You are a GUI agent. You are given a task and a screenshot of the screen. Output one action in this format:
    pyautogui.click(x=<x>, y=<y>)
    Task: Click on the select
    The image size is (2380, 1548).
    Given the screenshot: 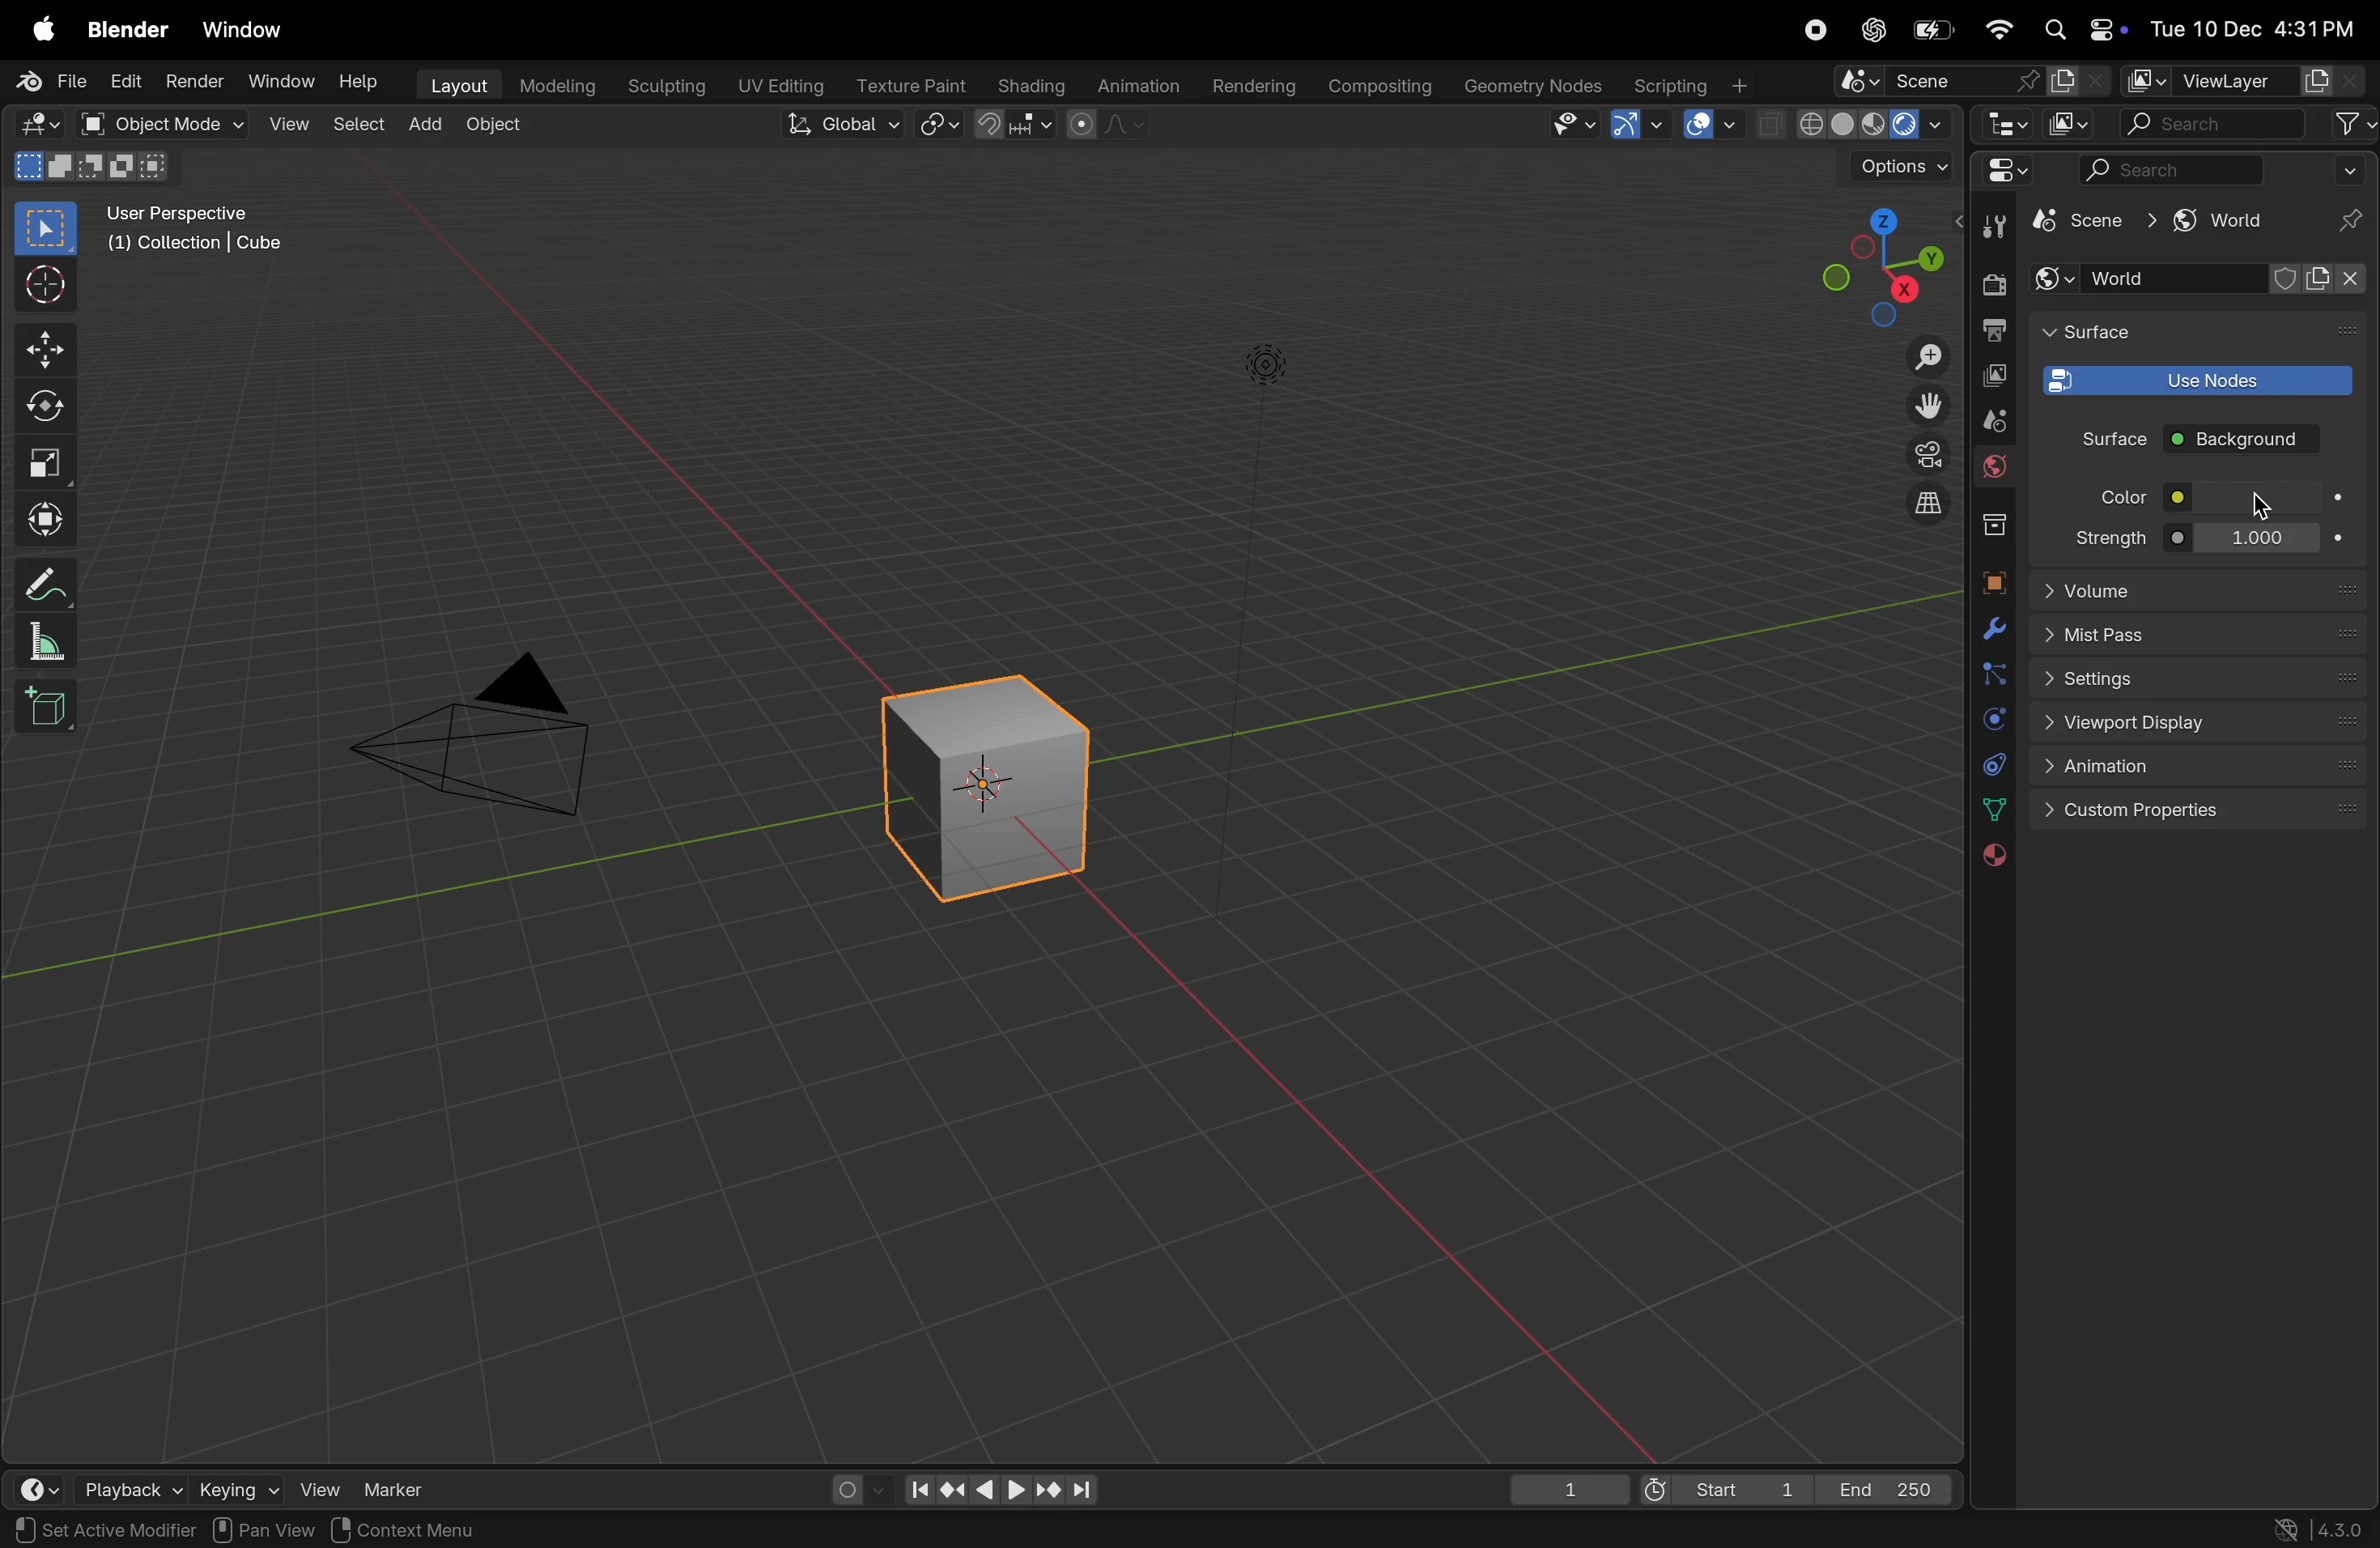 What is the action you would take?
    pyautogui.click(x=353, y=126)
    